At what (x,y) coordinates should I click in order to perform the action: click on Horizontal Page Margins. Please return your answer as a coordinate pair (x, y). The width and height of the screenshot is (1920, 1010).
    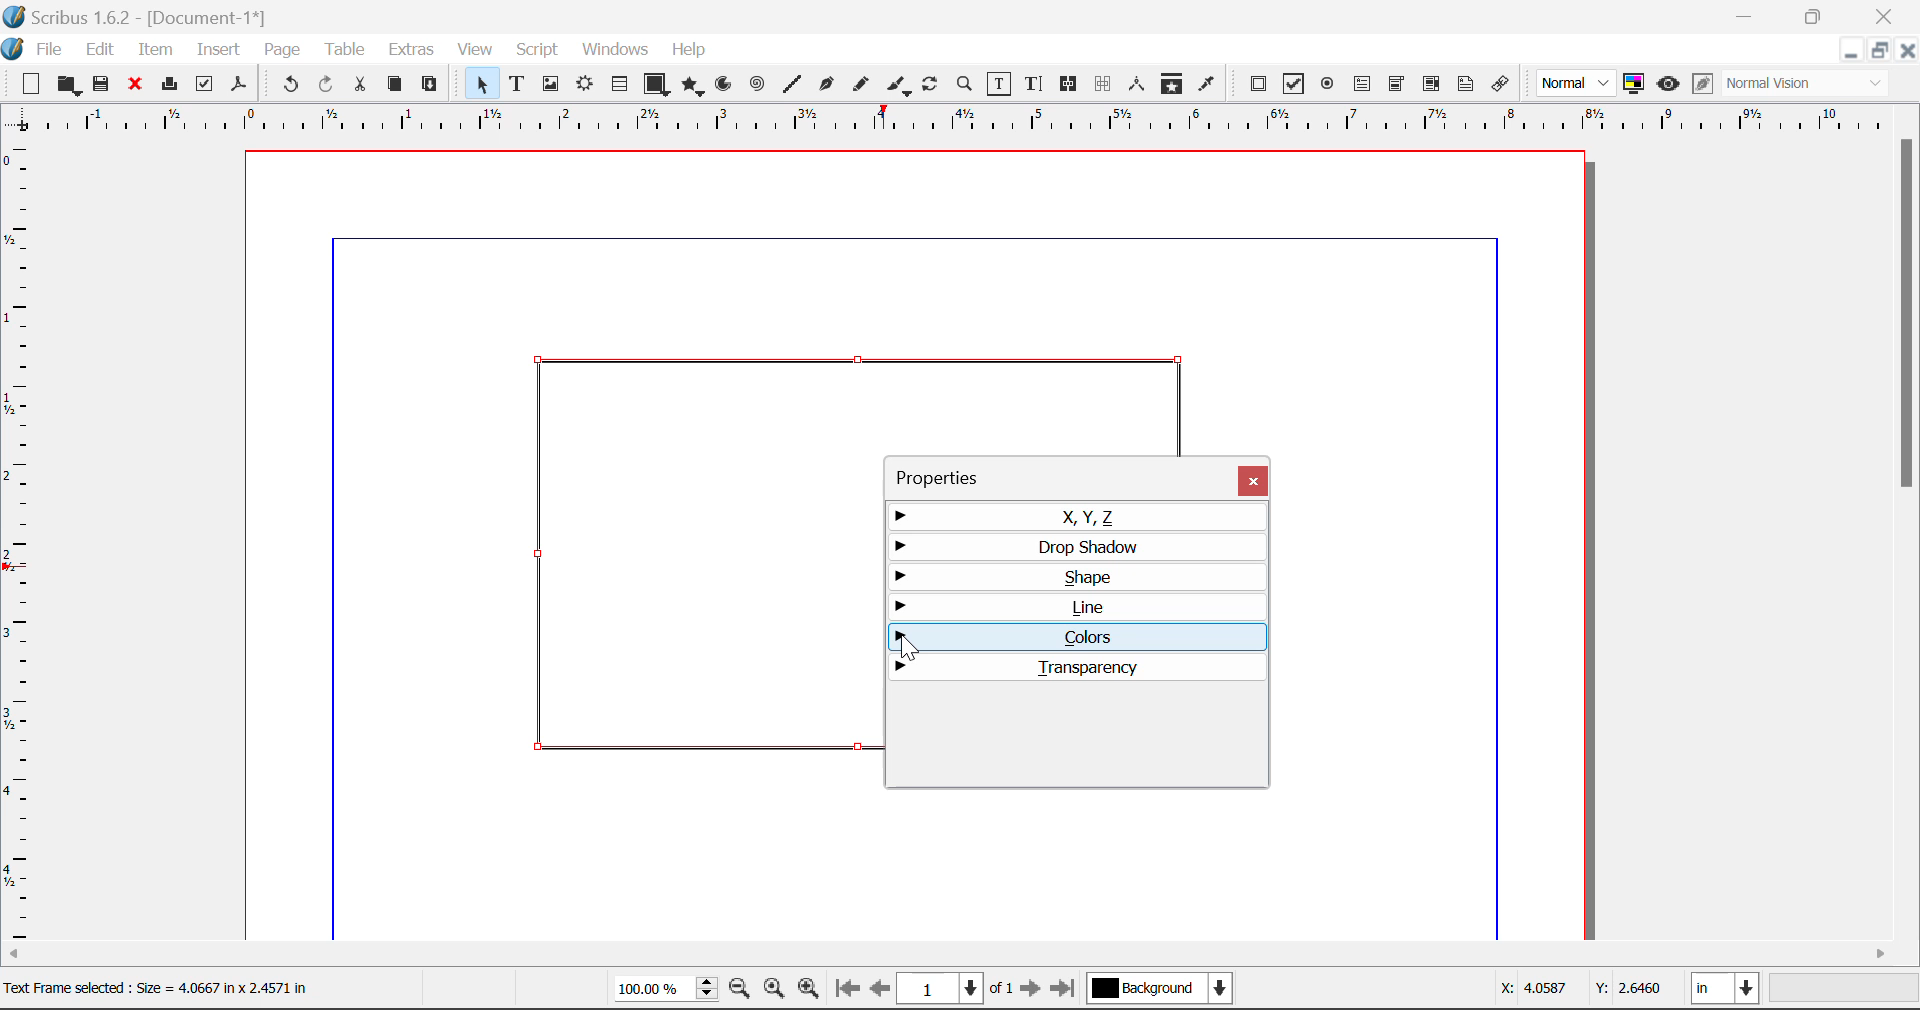
    Looking at the image, I should click on (22, 543).